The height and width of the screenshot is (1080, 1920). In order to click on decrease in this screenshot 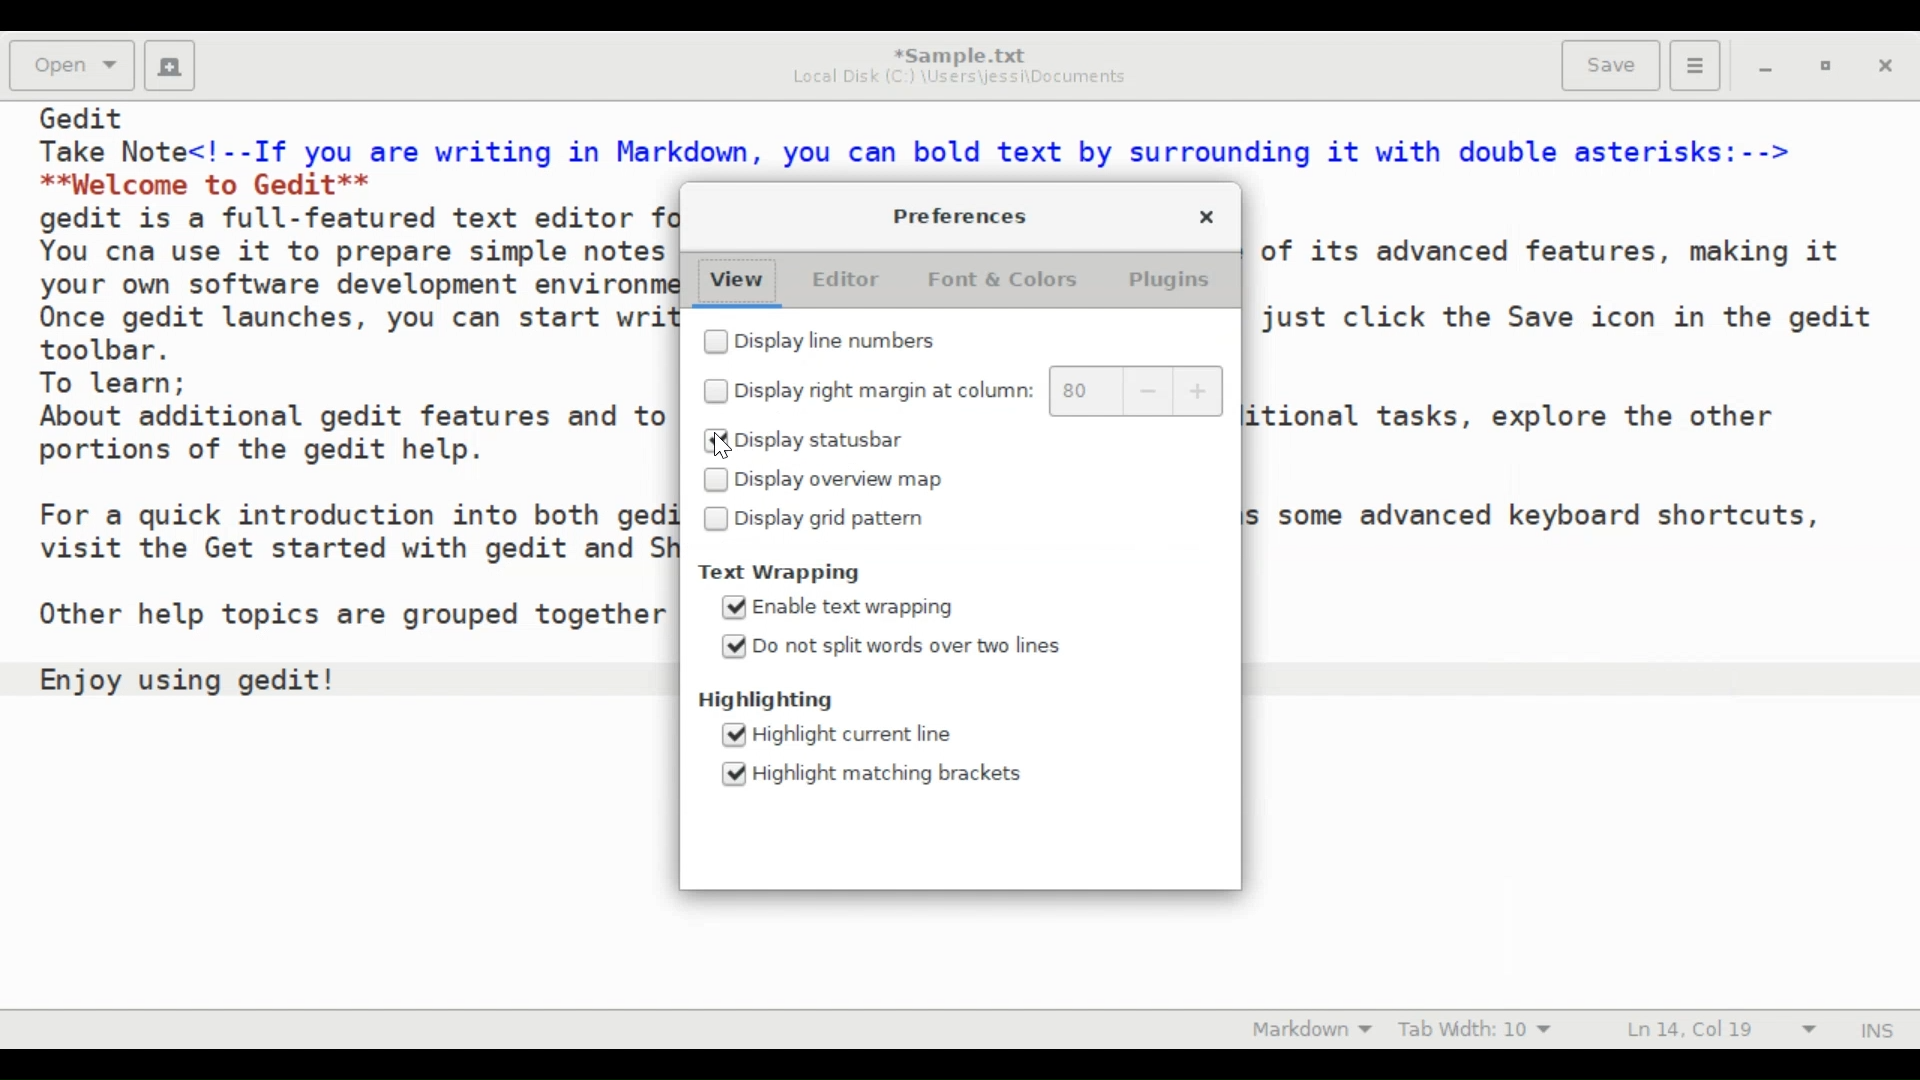, I will do `click(1148, 392)`.